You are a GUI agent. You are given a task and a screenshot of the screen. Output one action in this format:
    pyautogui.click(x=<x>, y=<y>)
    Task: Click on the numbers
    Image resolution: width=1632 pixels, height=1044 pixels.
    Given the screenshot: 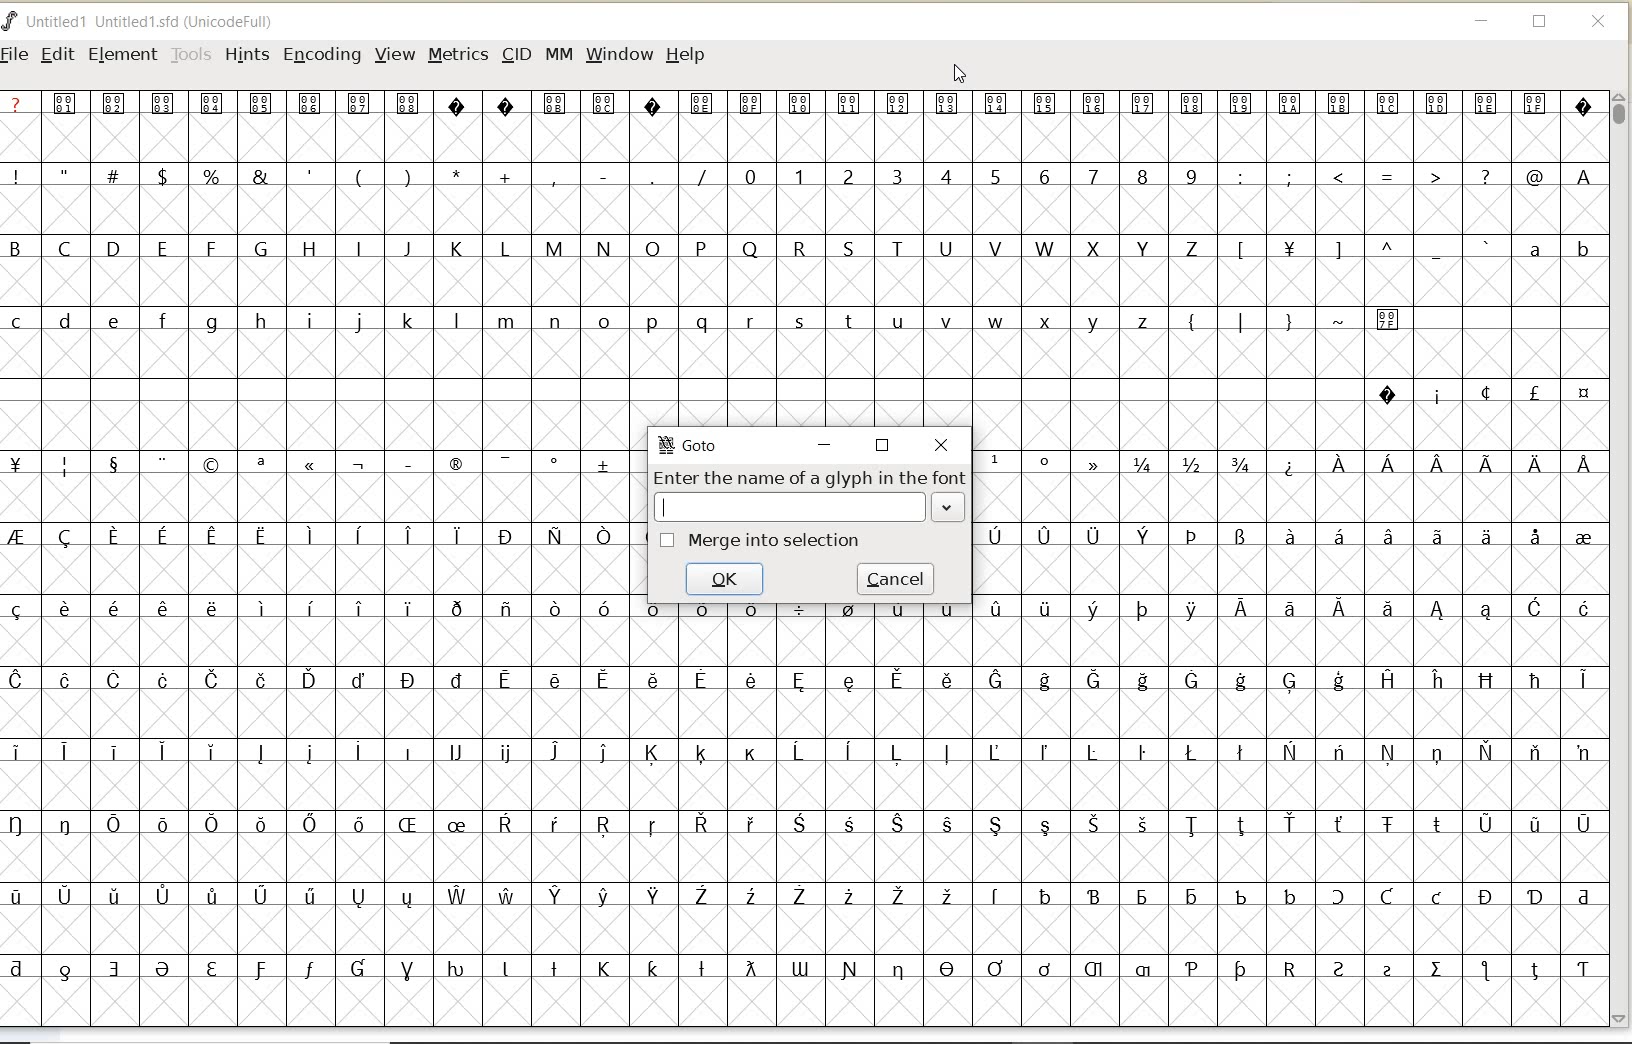 What is the action you would take?
    pyautogui.click(x=966, y=175)
    